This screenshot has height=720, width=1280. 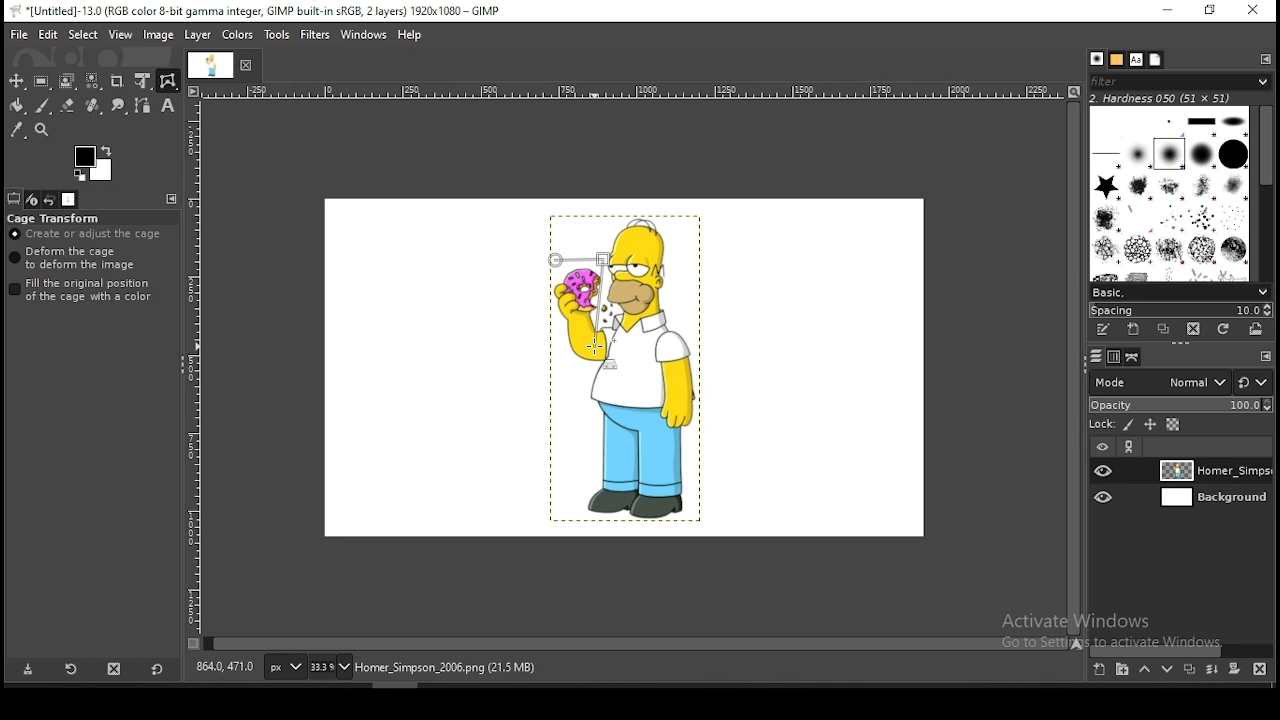 I want to click on close, so click(x=250, y=68).